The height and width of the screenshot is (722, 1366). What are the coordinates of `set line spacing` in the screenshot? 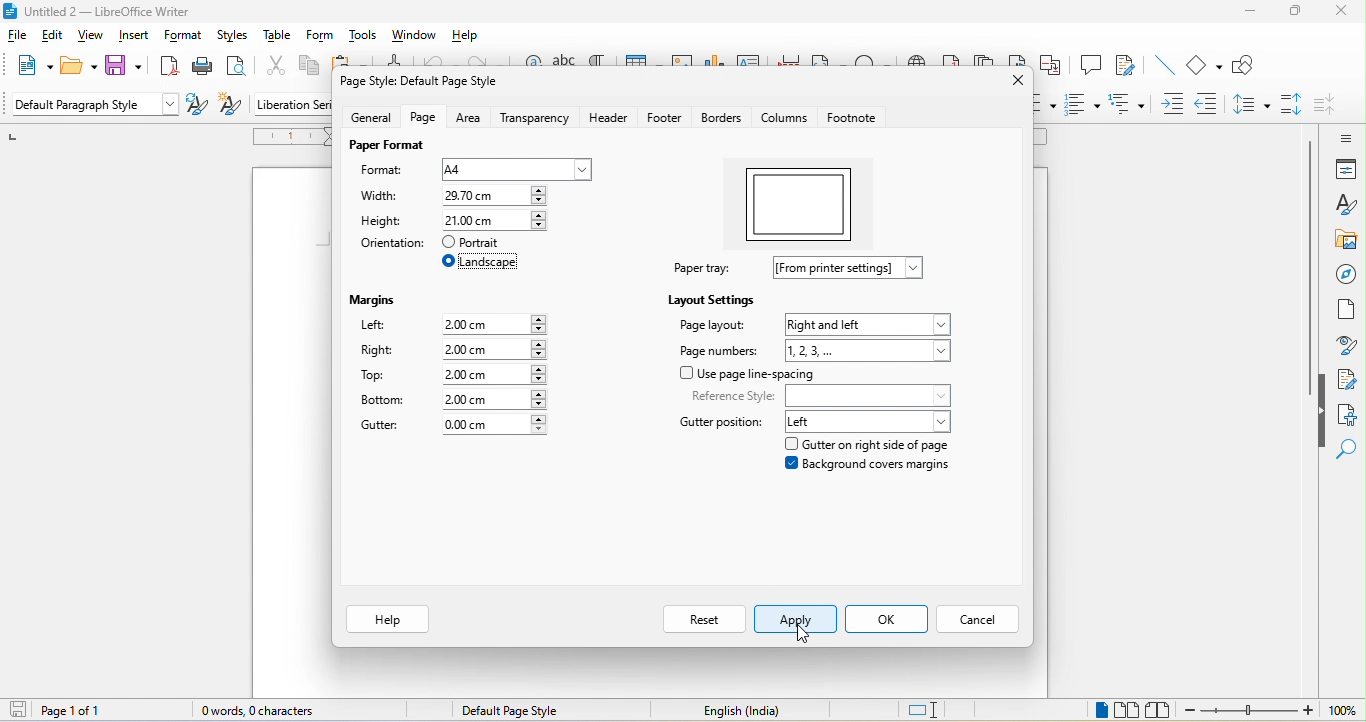 It's located at (1250, 105).